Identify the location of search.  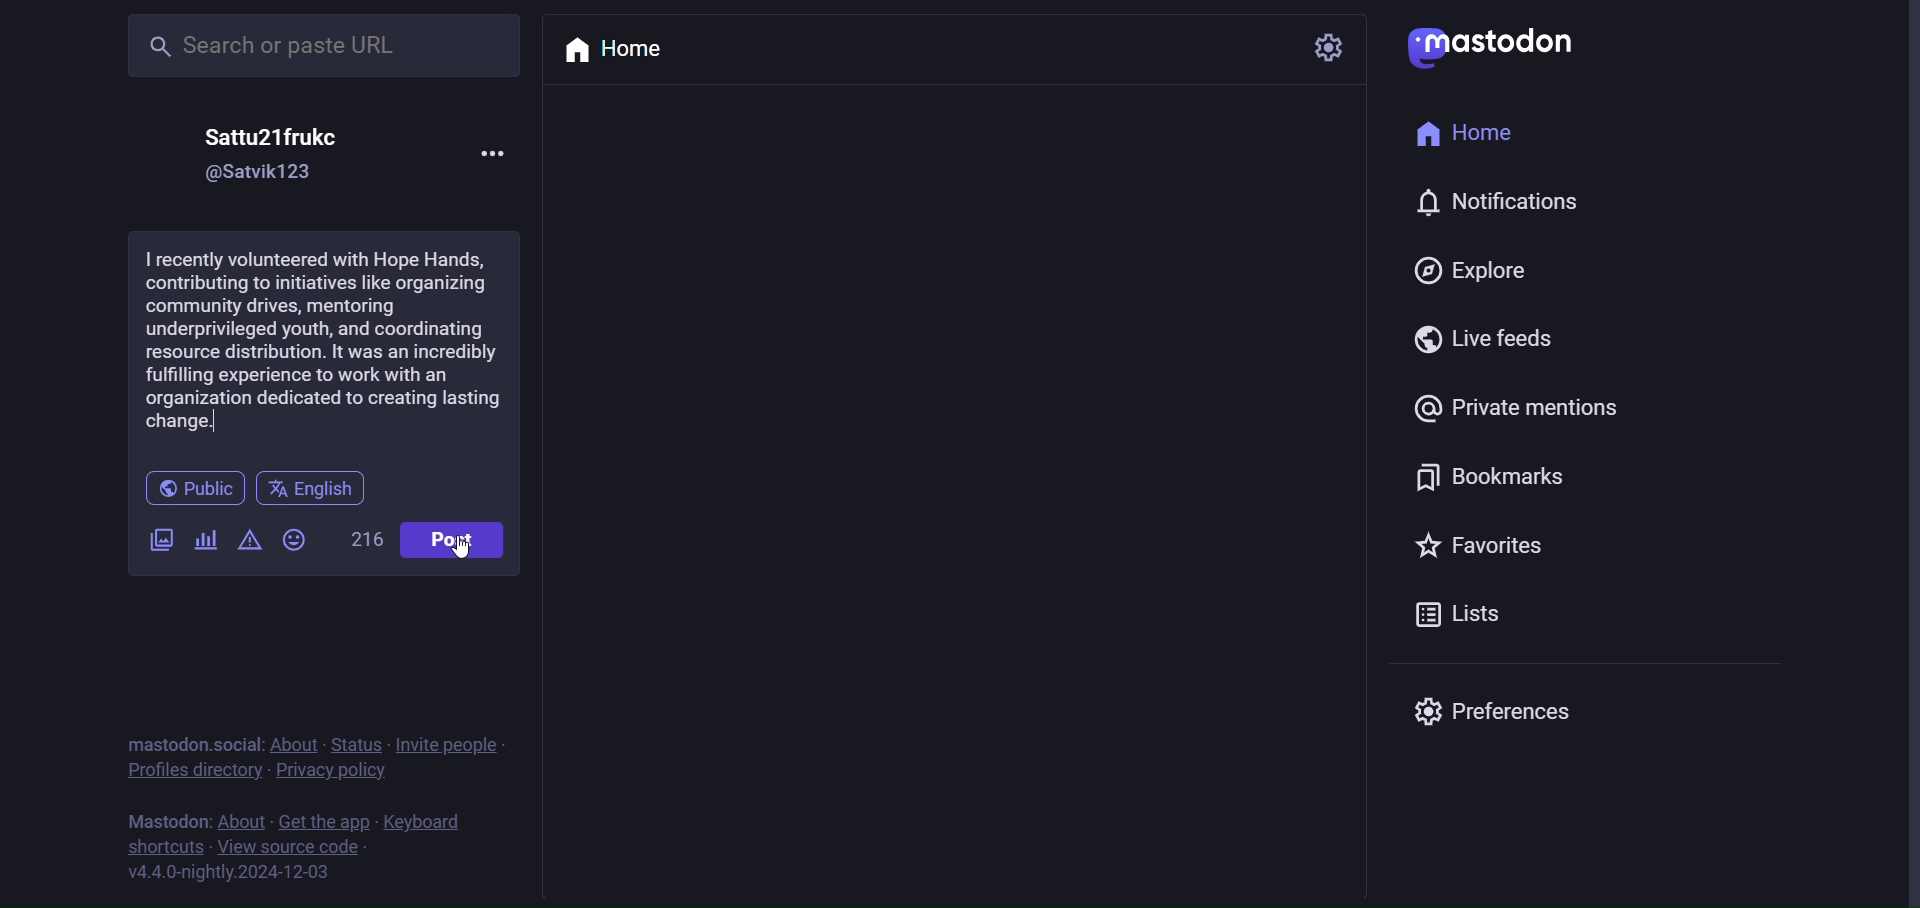
(321, 47).